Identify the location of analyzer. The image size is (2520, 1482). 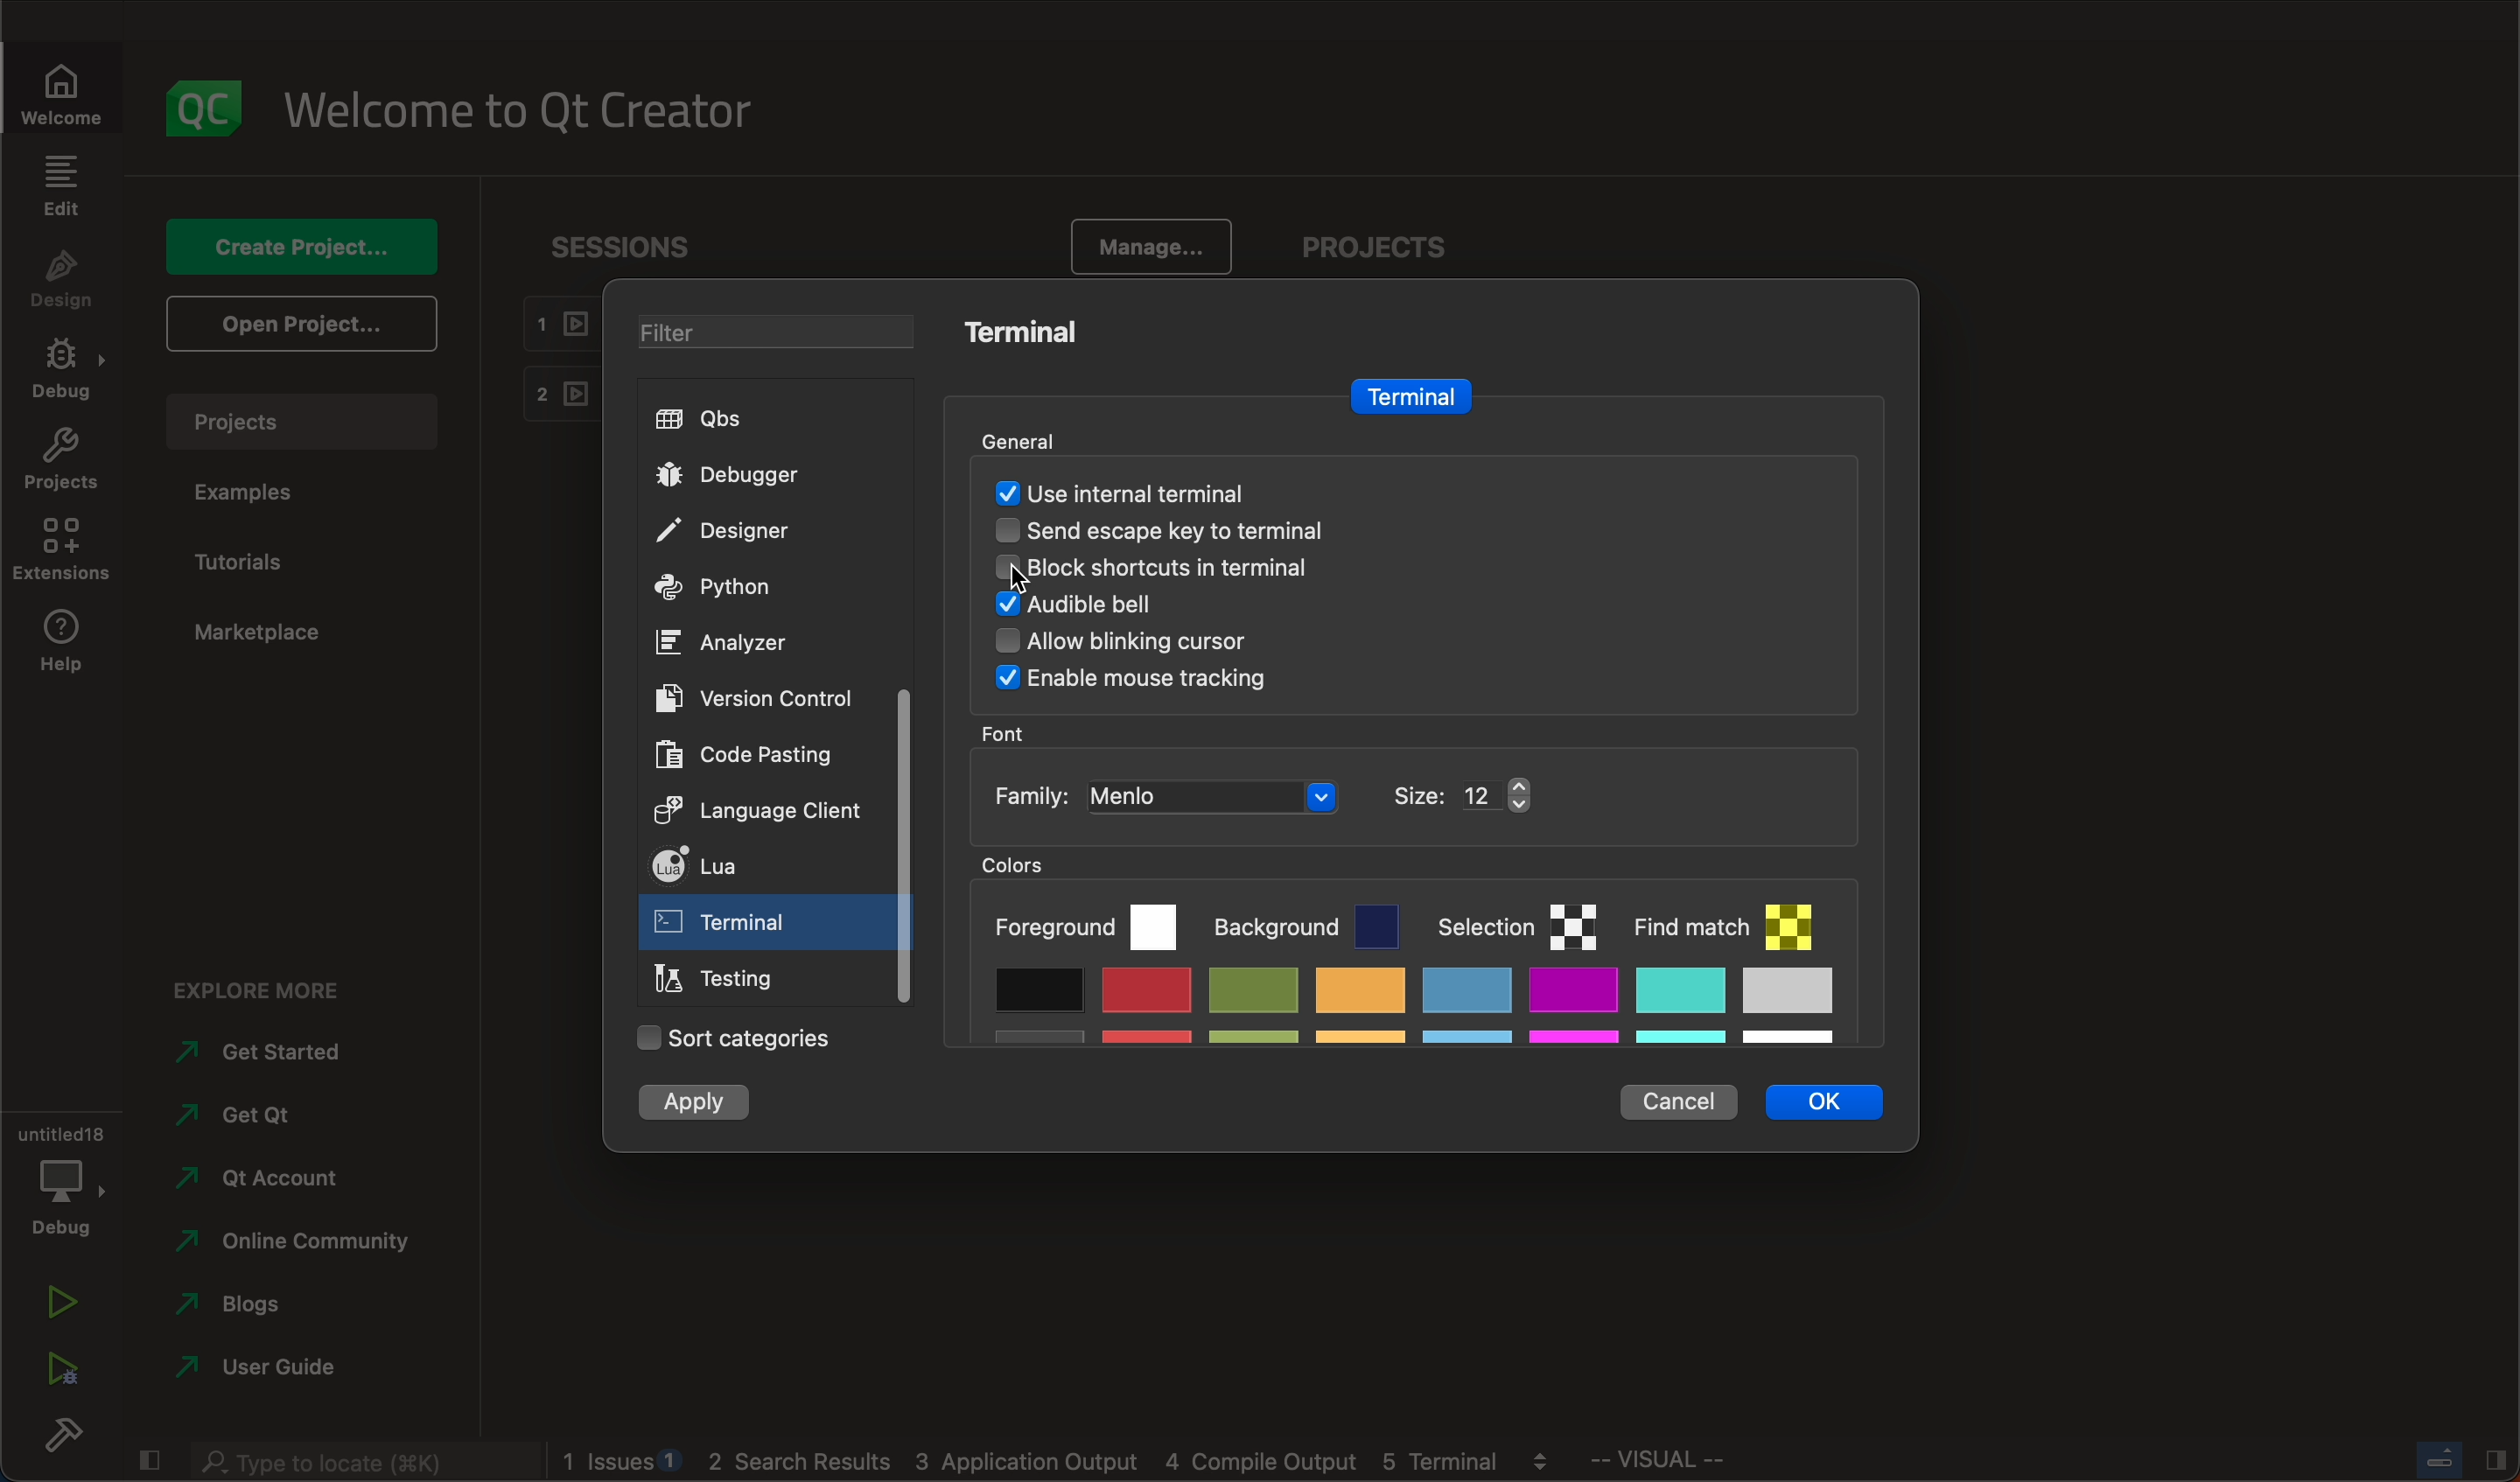
(727, 646).